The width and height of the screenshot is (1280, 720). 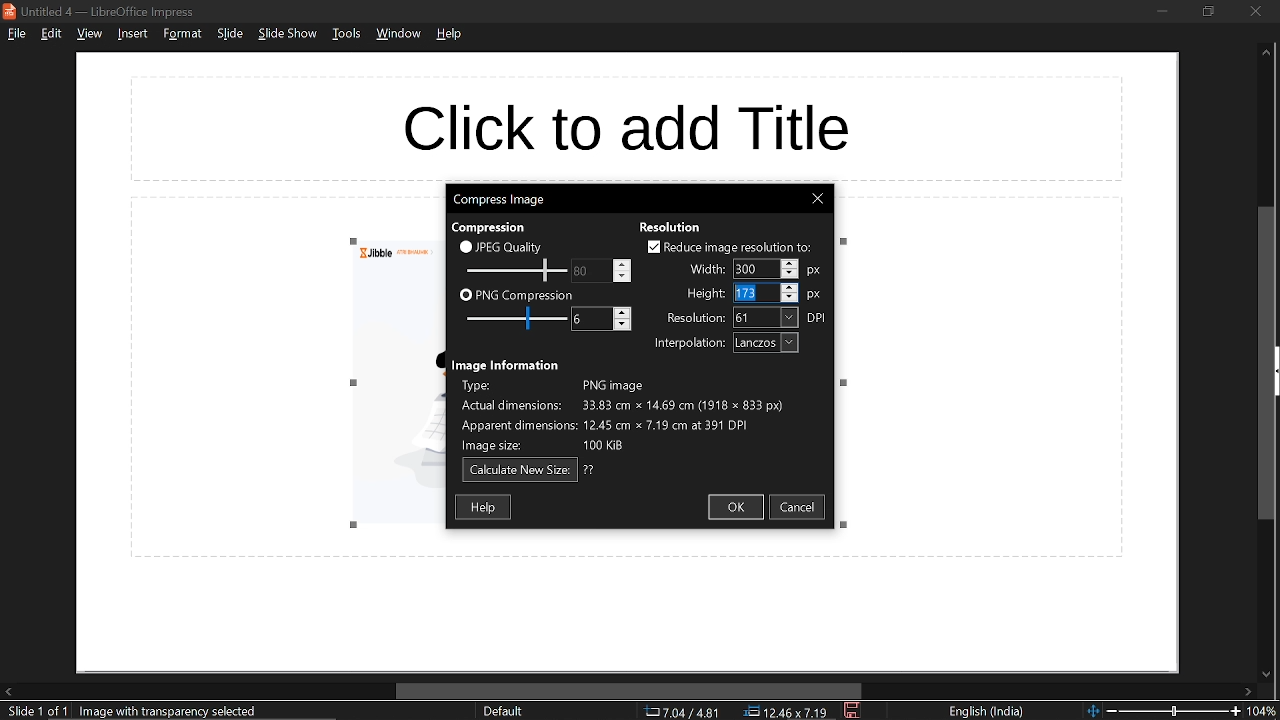 I want to click on save, so click(x=852, y=711).